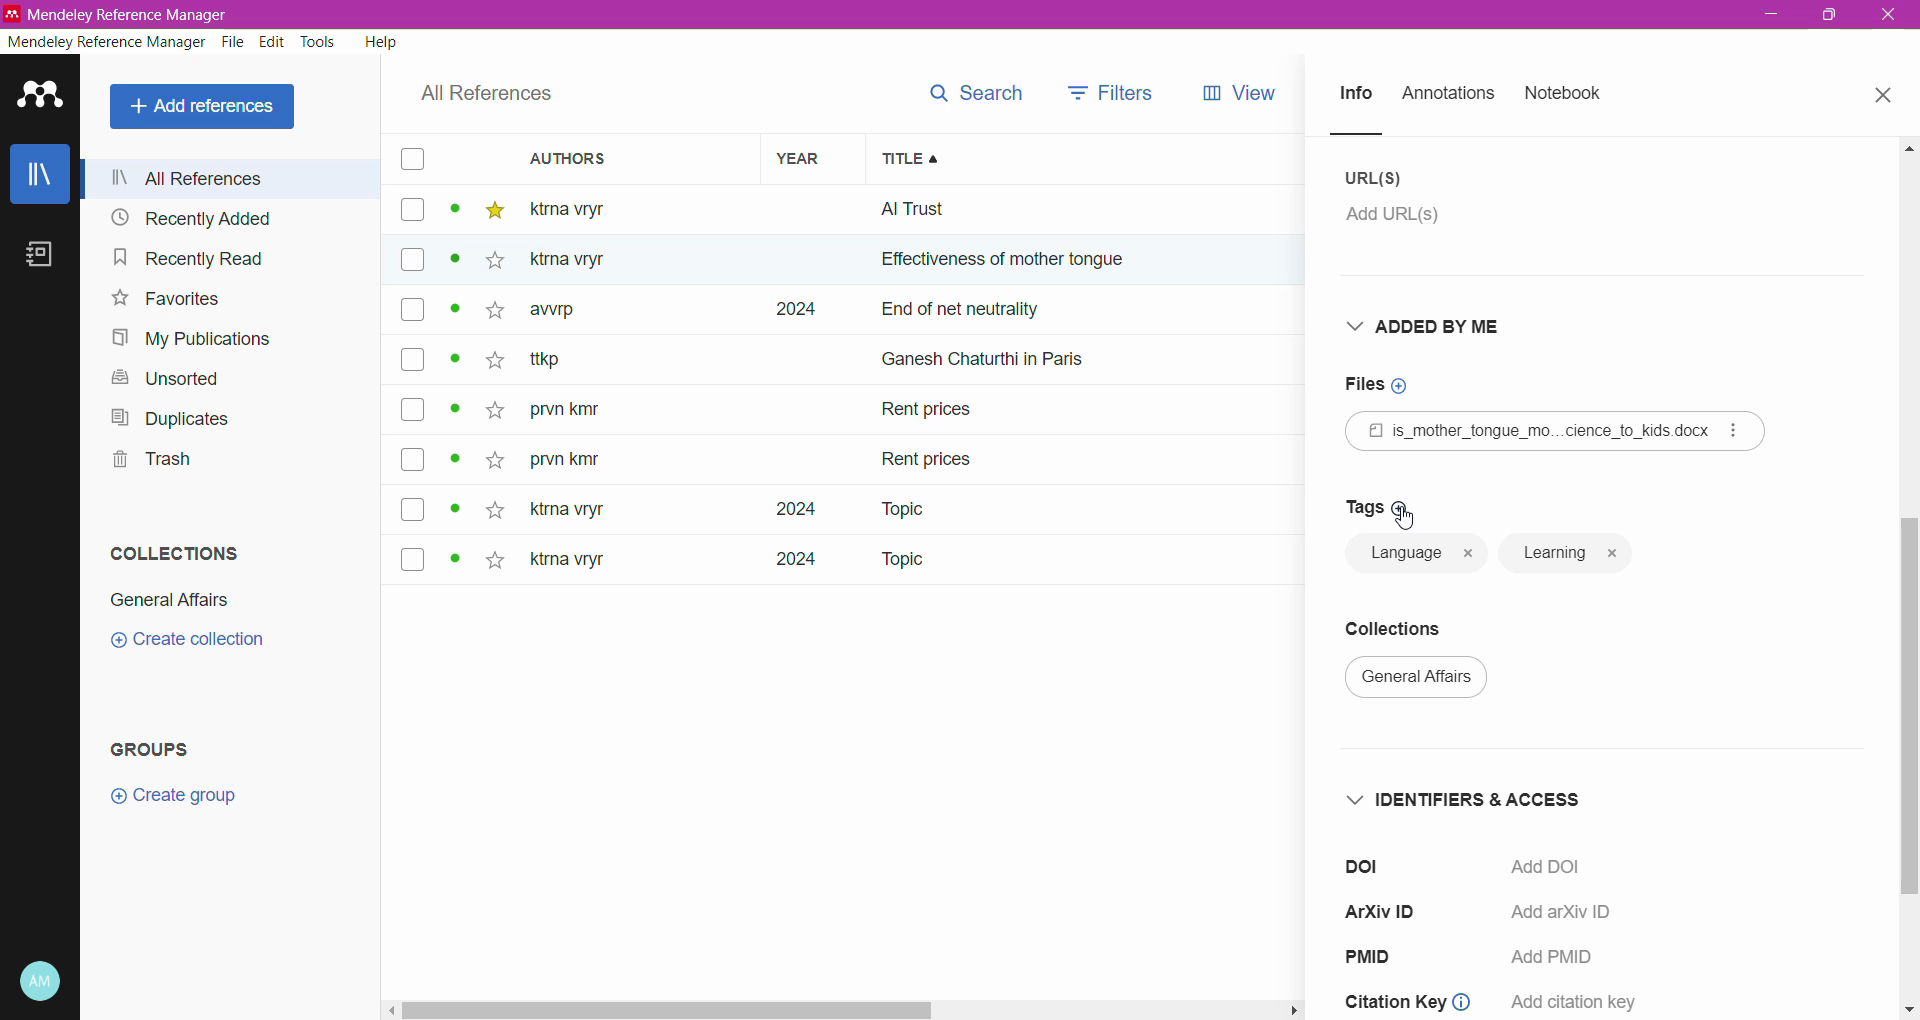 The width and height of the screenshot is (1920, 1020). I want to click on box, so click(410, 160).